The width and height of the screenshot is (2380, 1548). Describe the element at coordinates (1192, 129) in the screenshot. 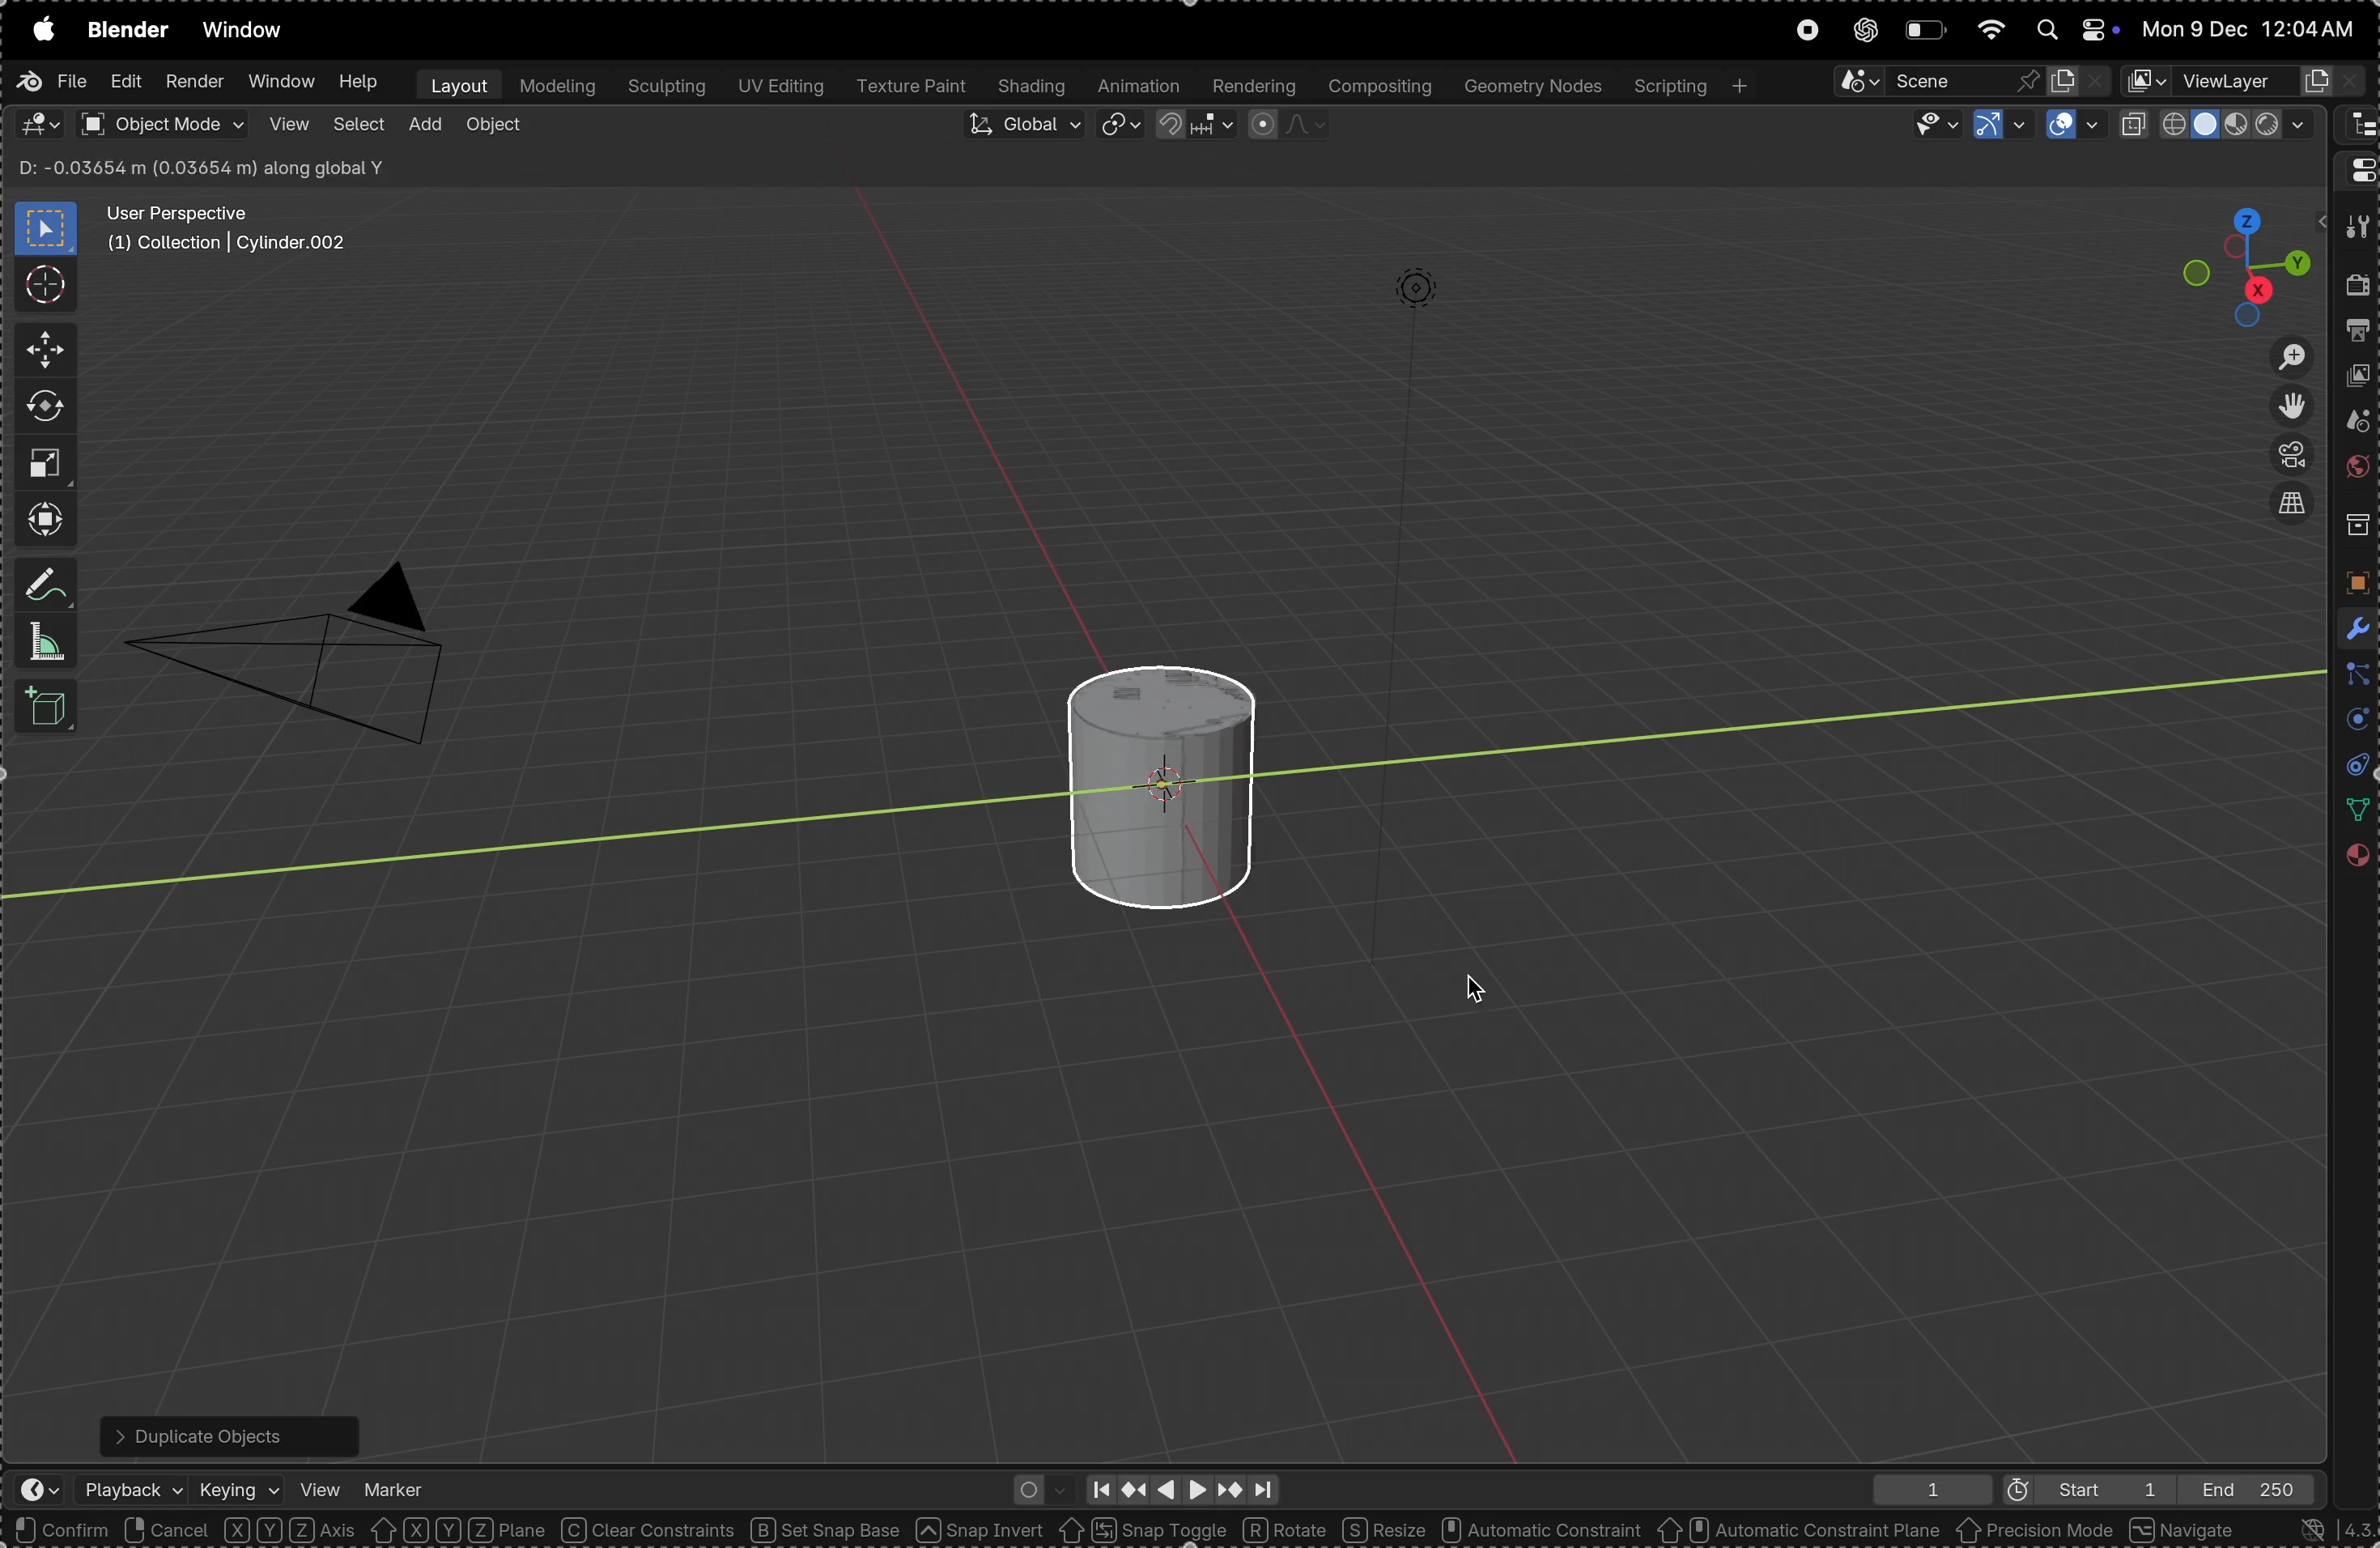

I see `snap` at that location.